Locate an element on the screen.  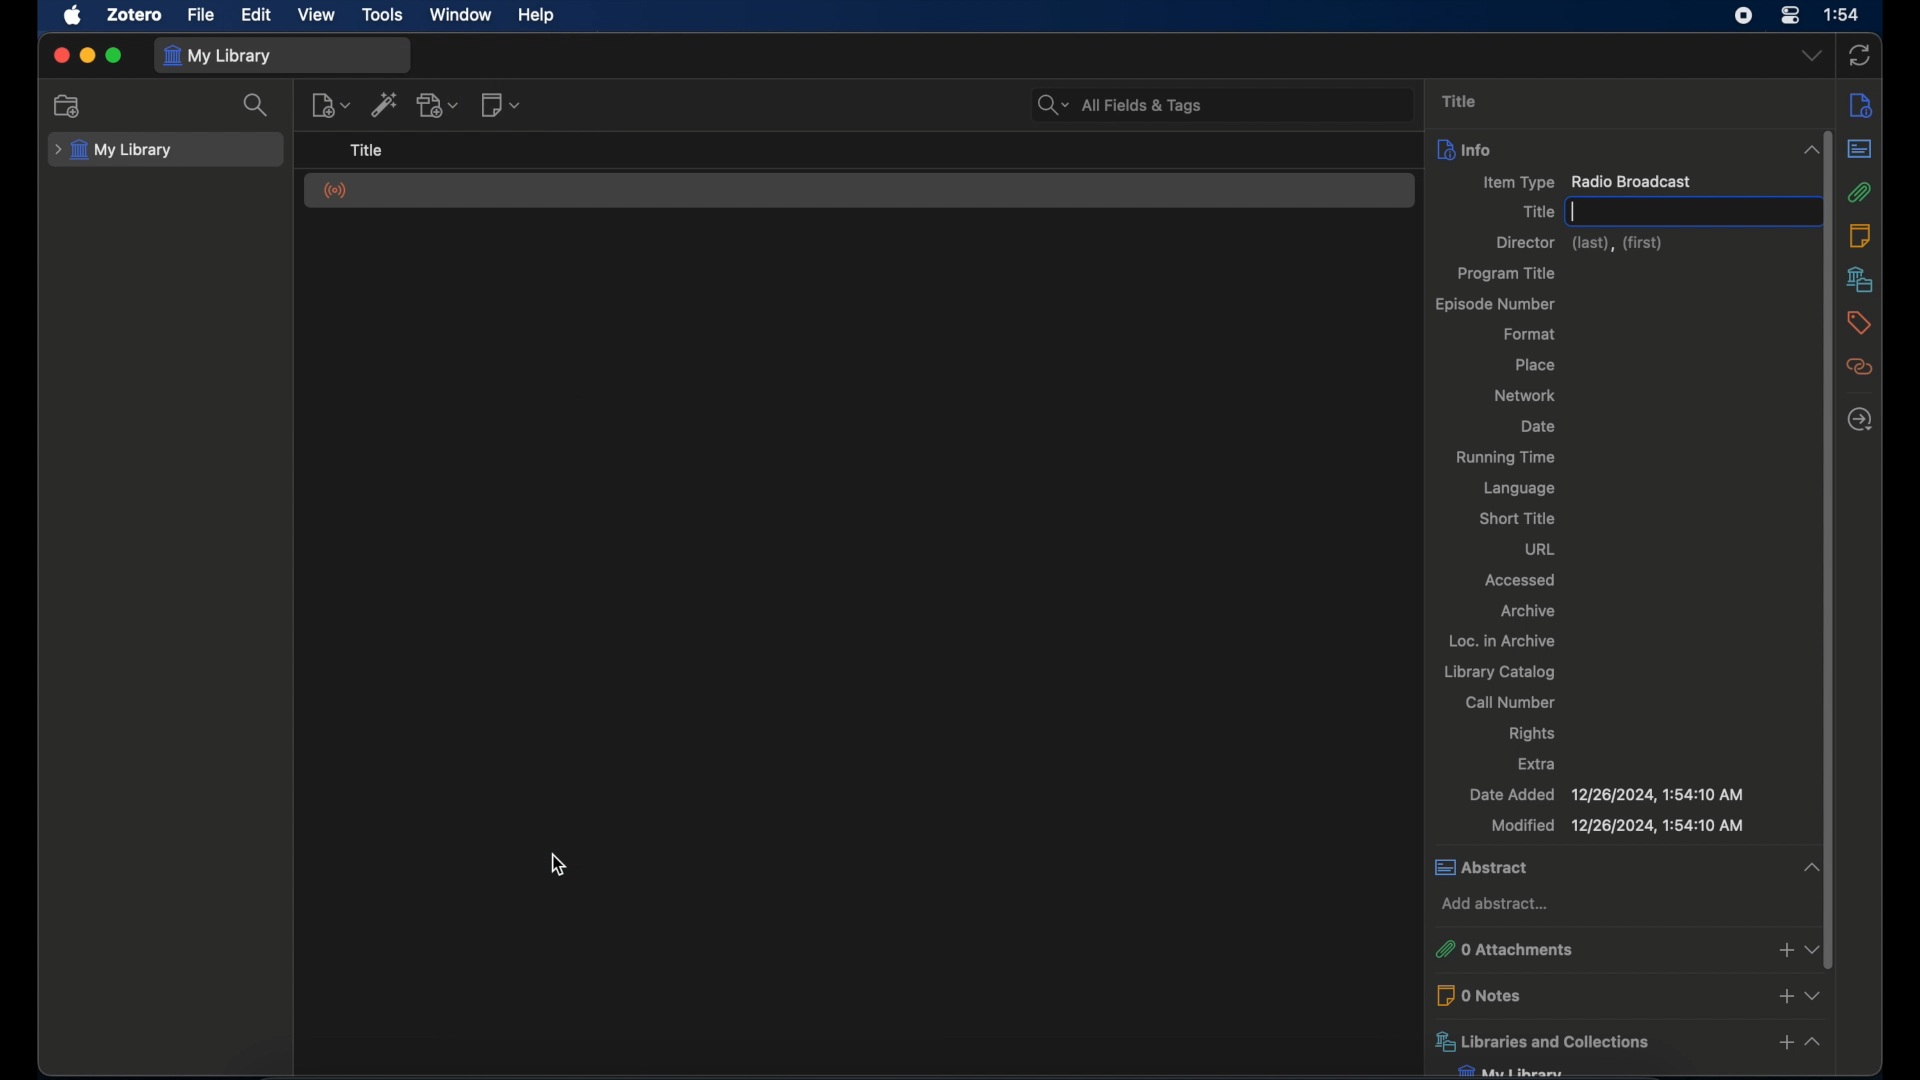
tags is located at coordinates (1859, 321).